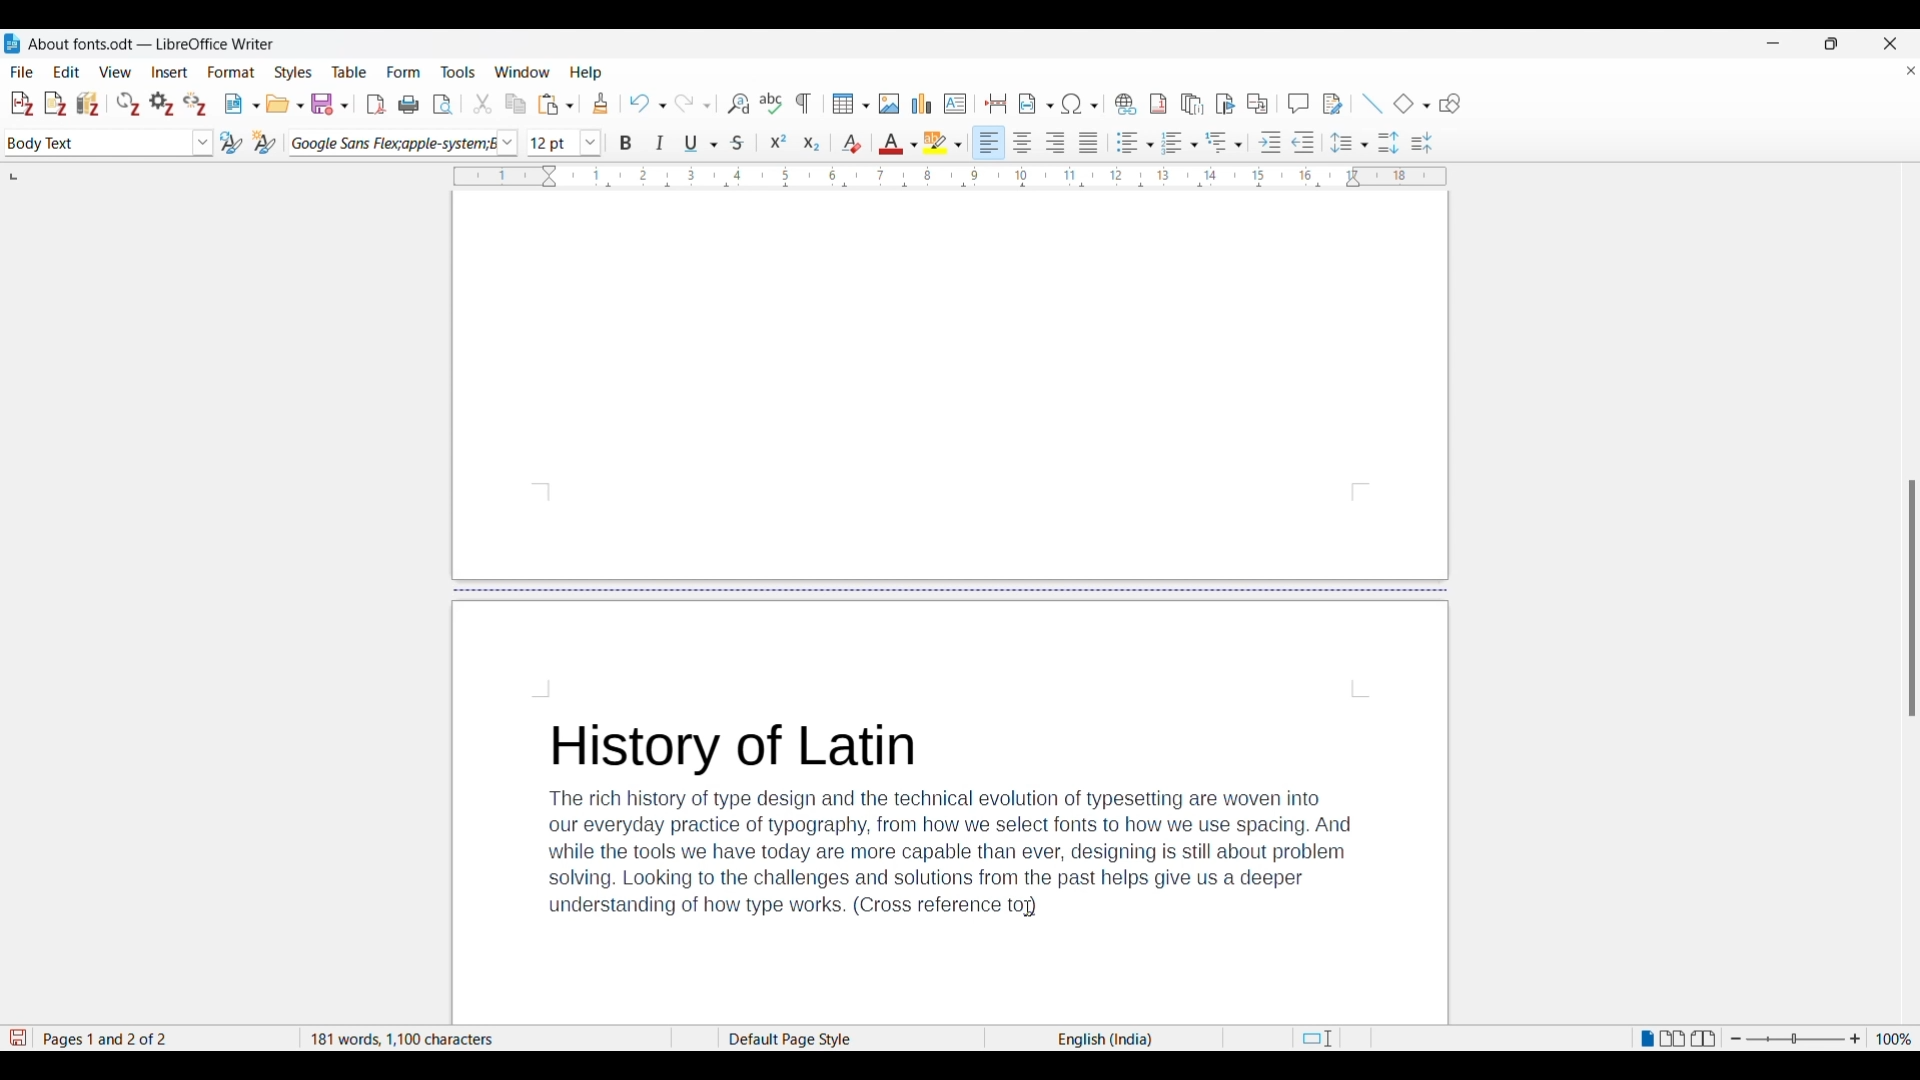 The image size is (1920, 1080). Describe the element at coordinates (1831, 43) in the screenshot. I see `Show interface in a smaller tab` at that location.